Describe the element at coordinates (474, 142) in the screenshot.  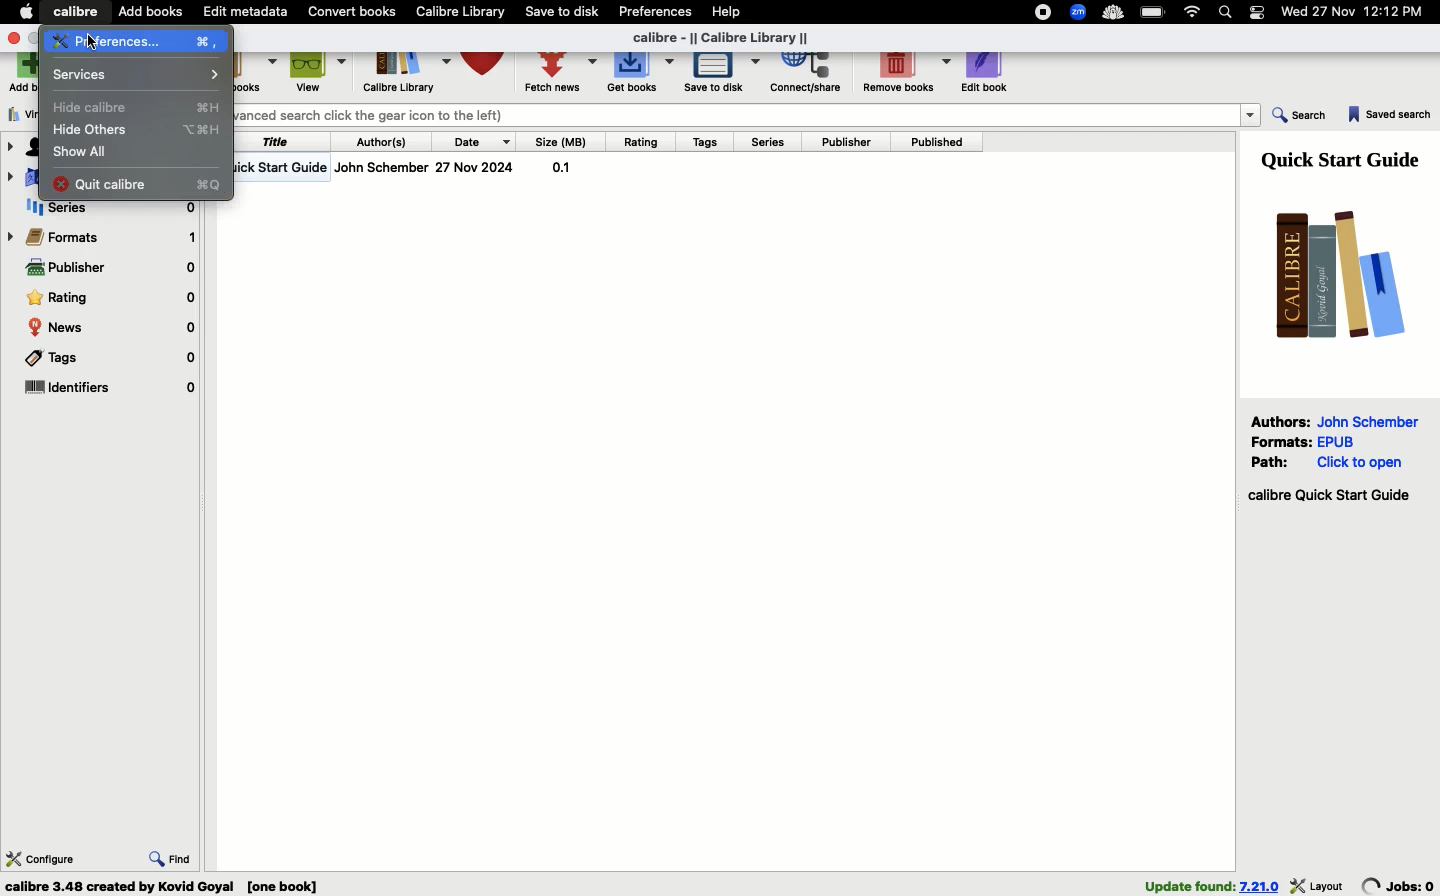
I see `Date` at that location.